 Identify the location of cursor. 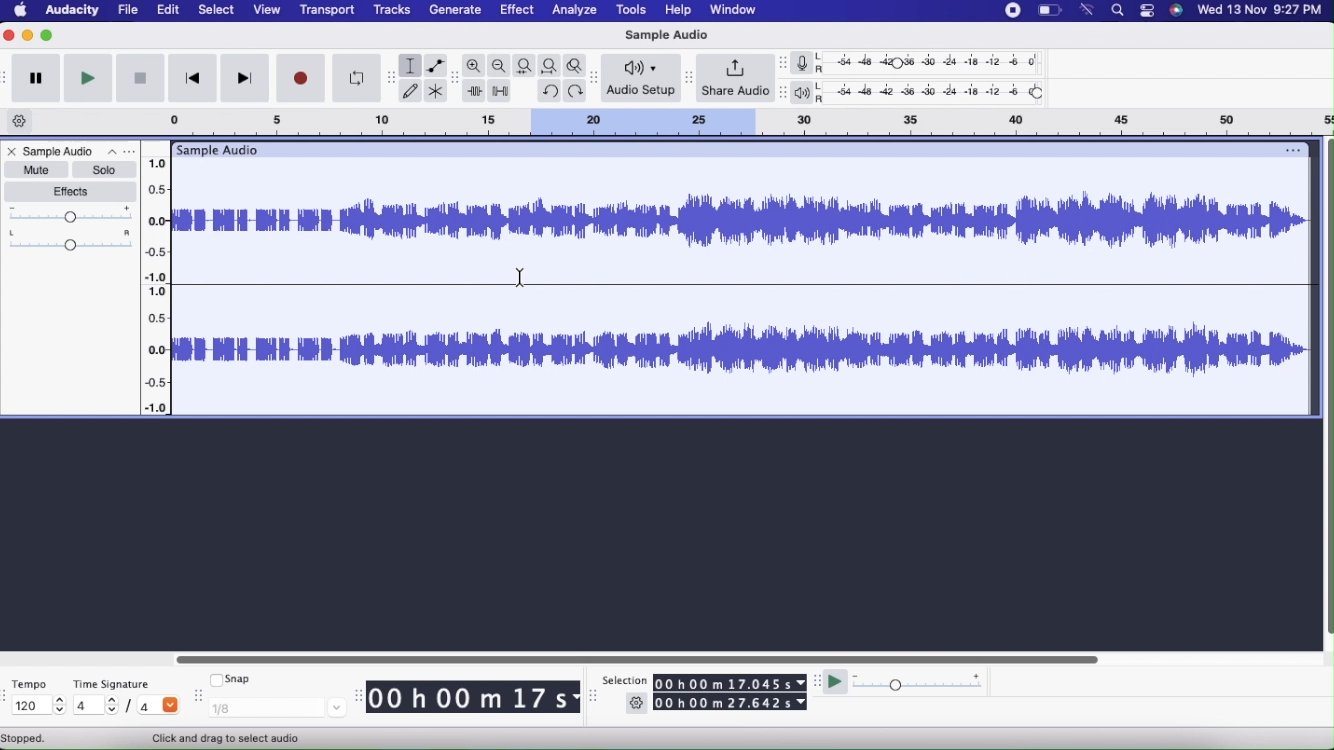
(518, 278).